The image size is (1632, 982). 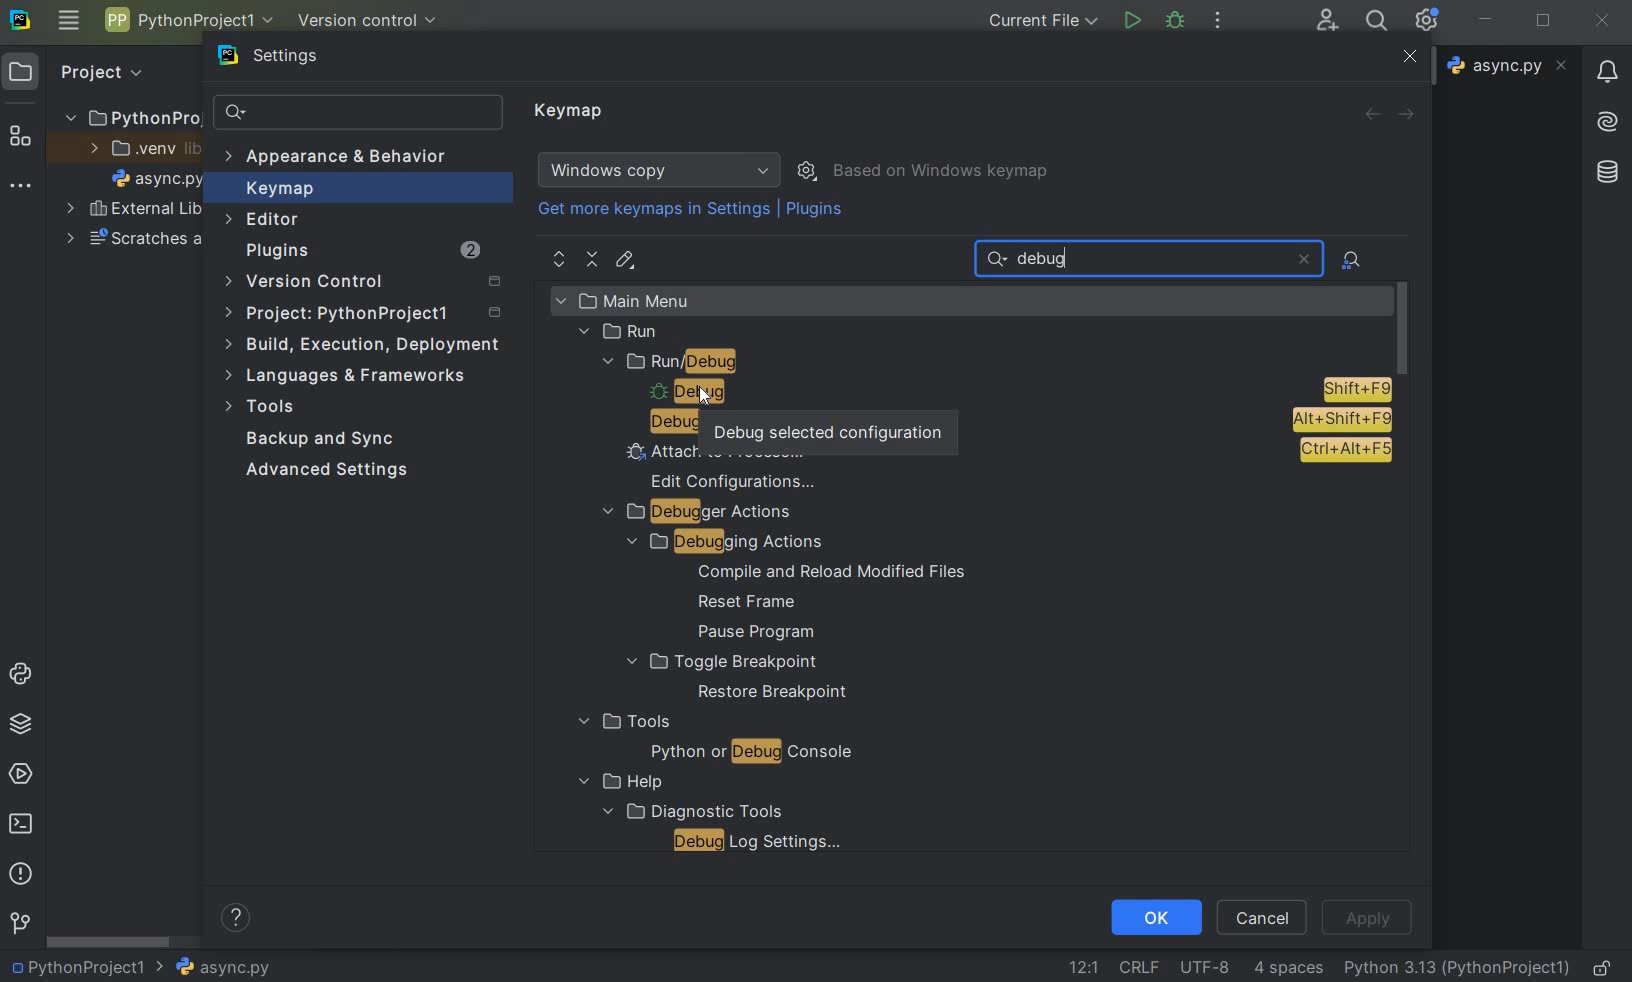 What do you see at coordinates (18, 186) in the screenshot?
I see `more tool windows` at bounding box center [18, 186].